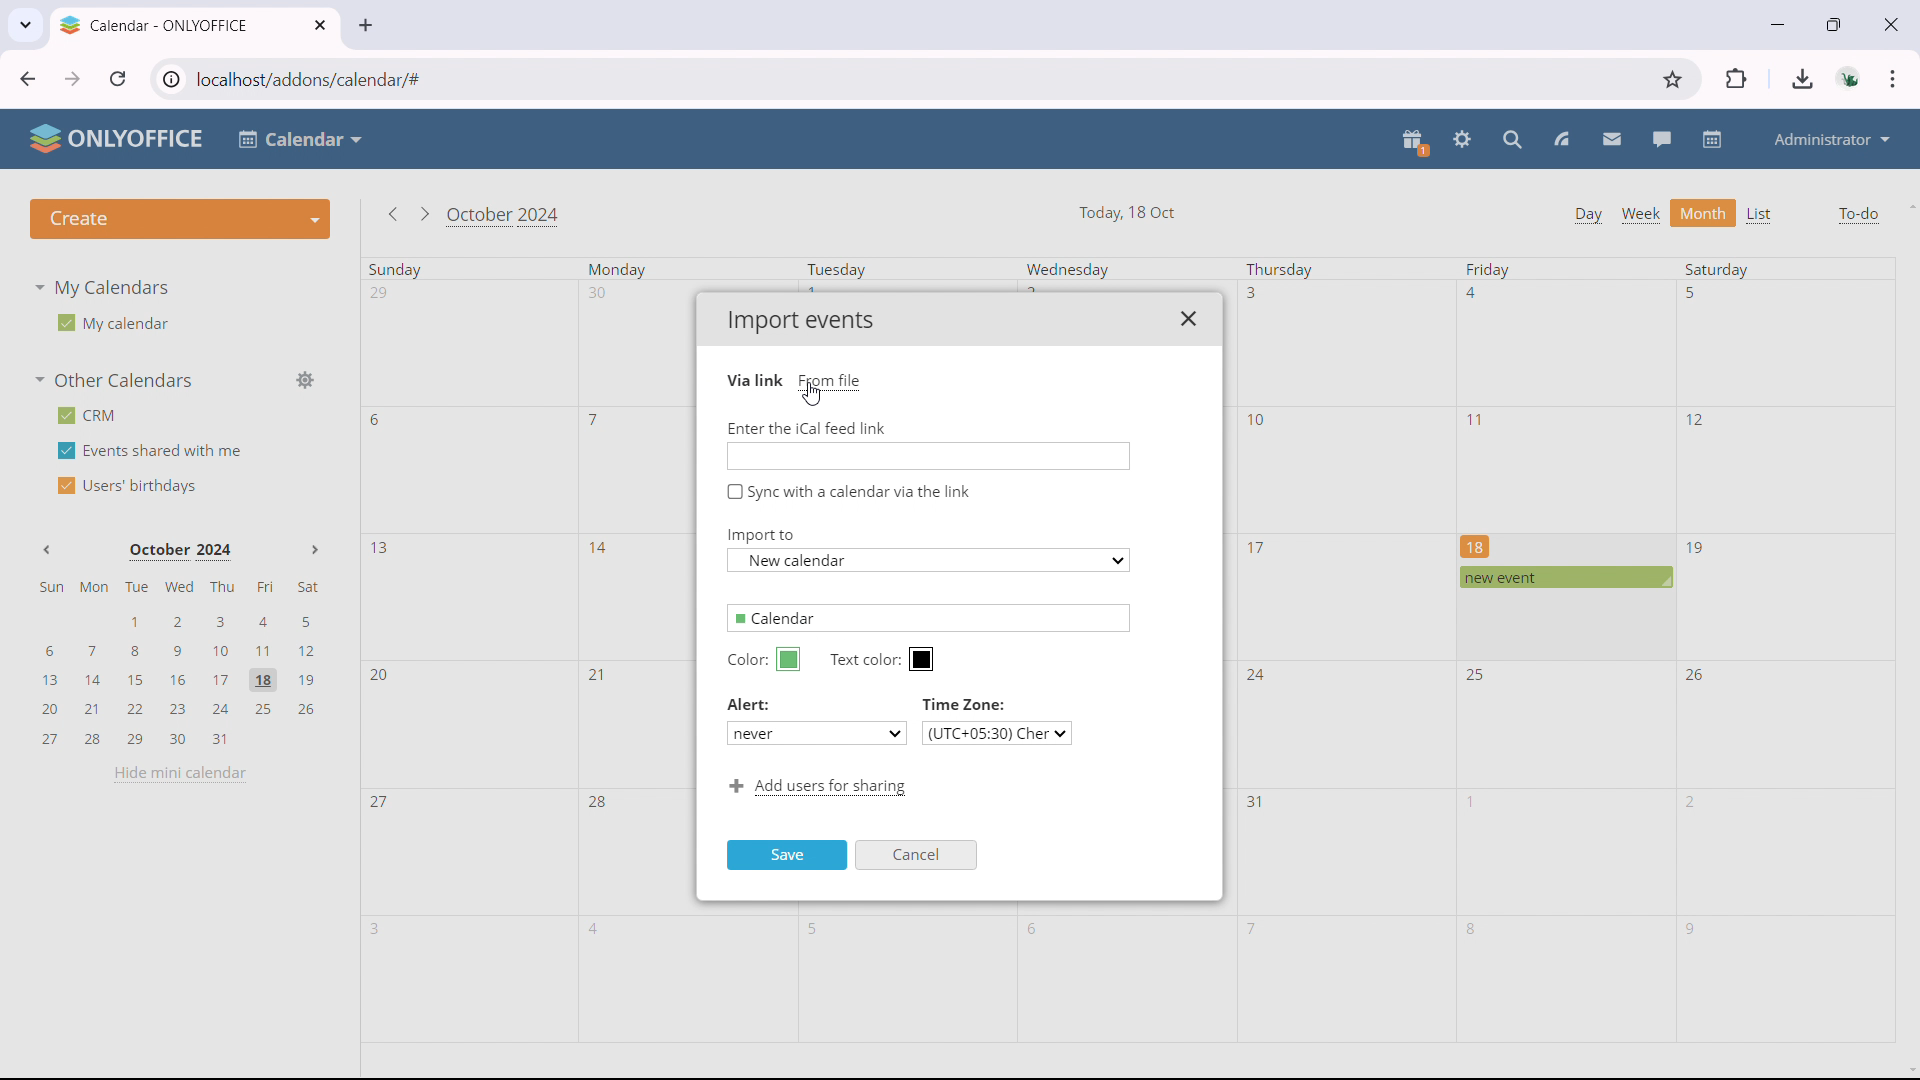 This screenshot has width=1920, height=1080. I want to click on 24, so click(1256, 677).